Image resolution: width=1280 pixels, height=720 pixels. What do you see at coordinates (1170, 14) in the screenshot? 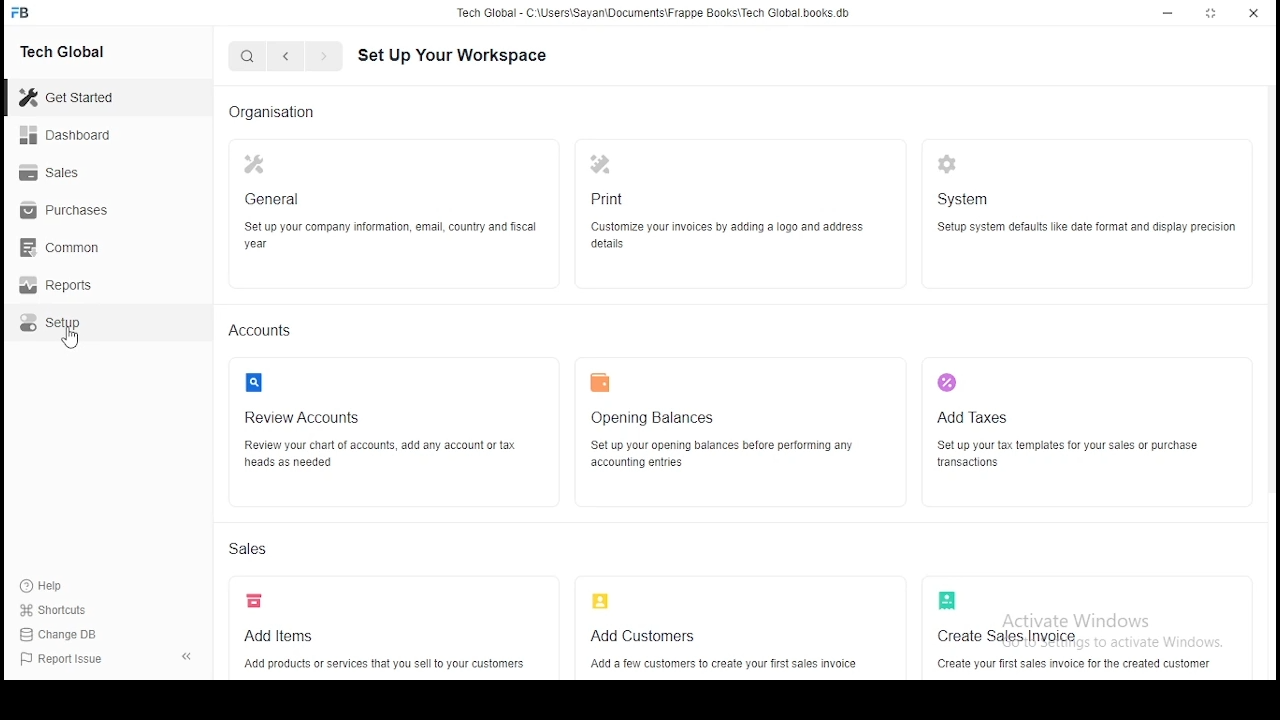
I see `minimize ` at bounding box center [1170, 14].